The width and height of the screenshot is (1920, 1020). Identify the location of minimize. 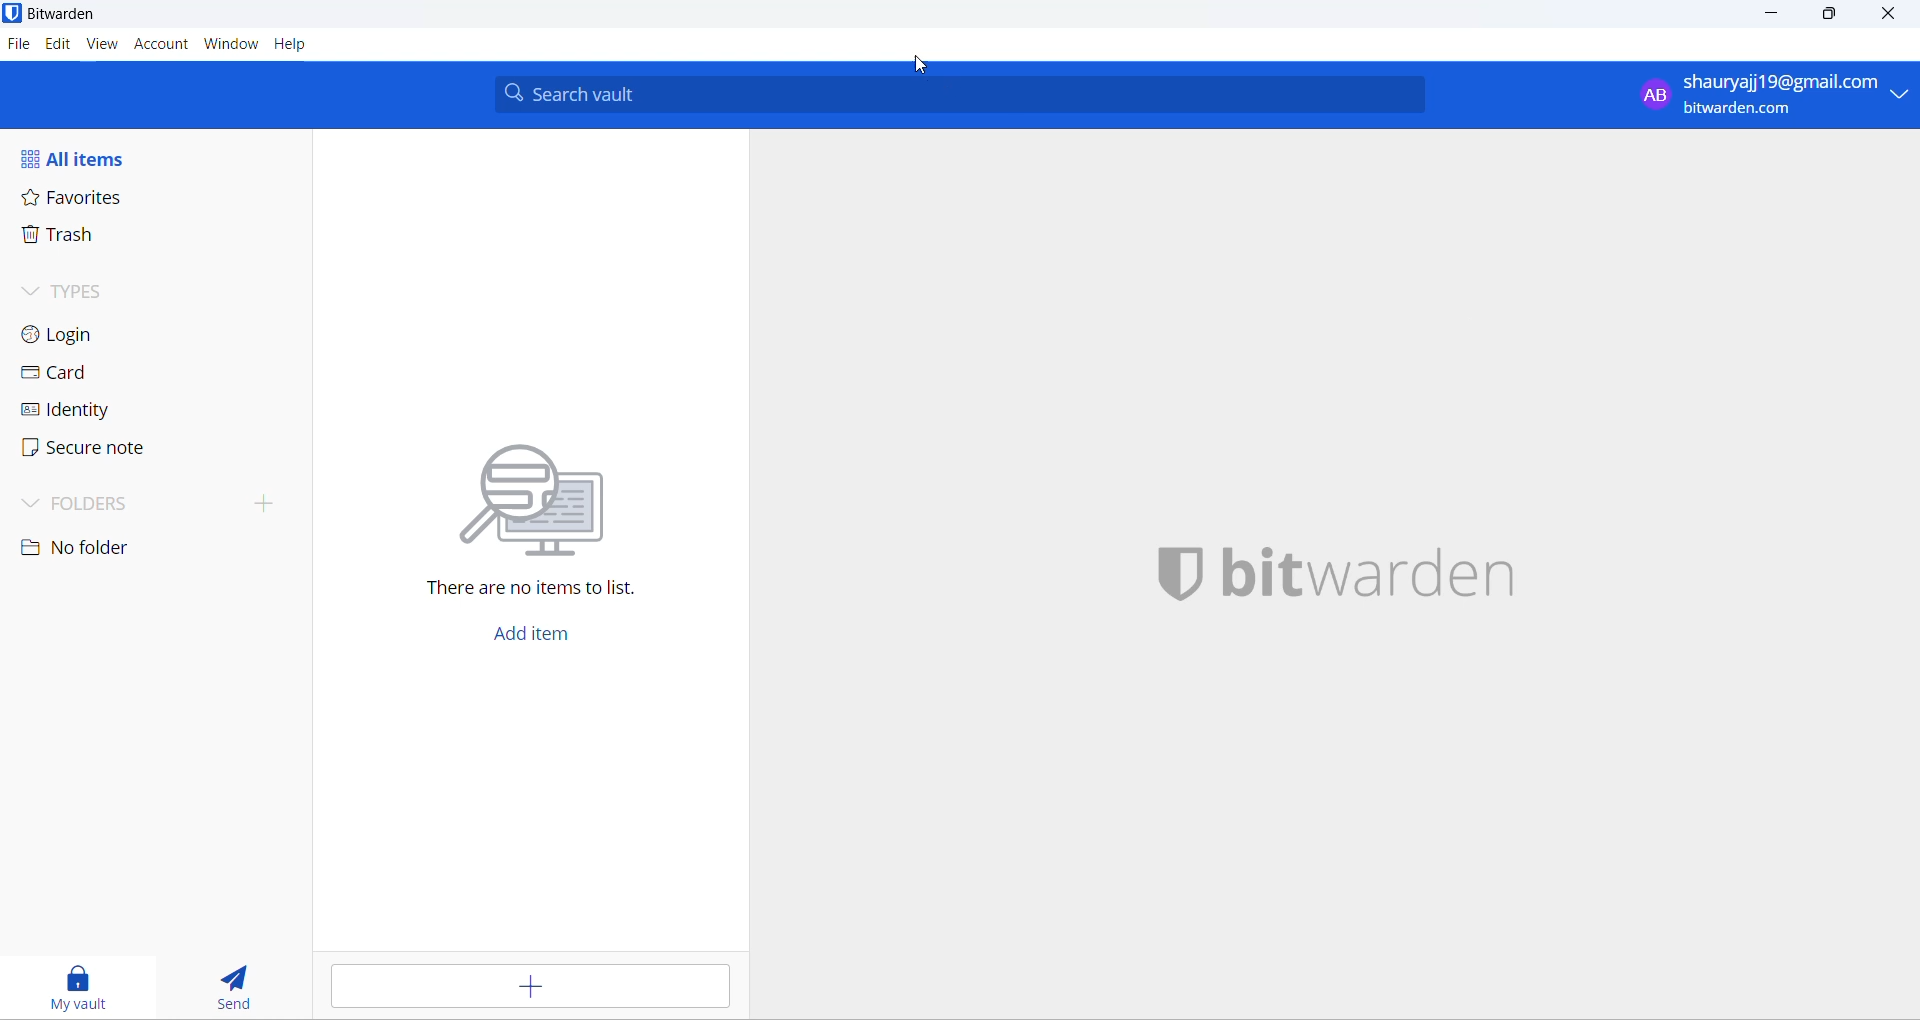
(1779, 16).